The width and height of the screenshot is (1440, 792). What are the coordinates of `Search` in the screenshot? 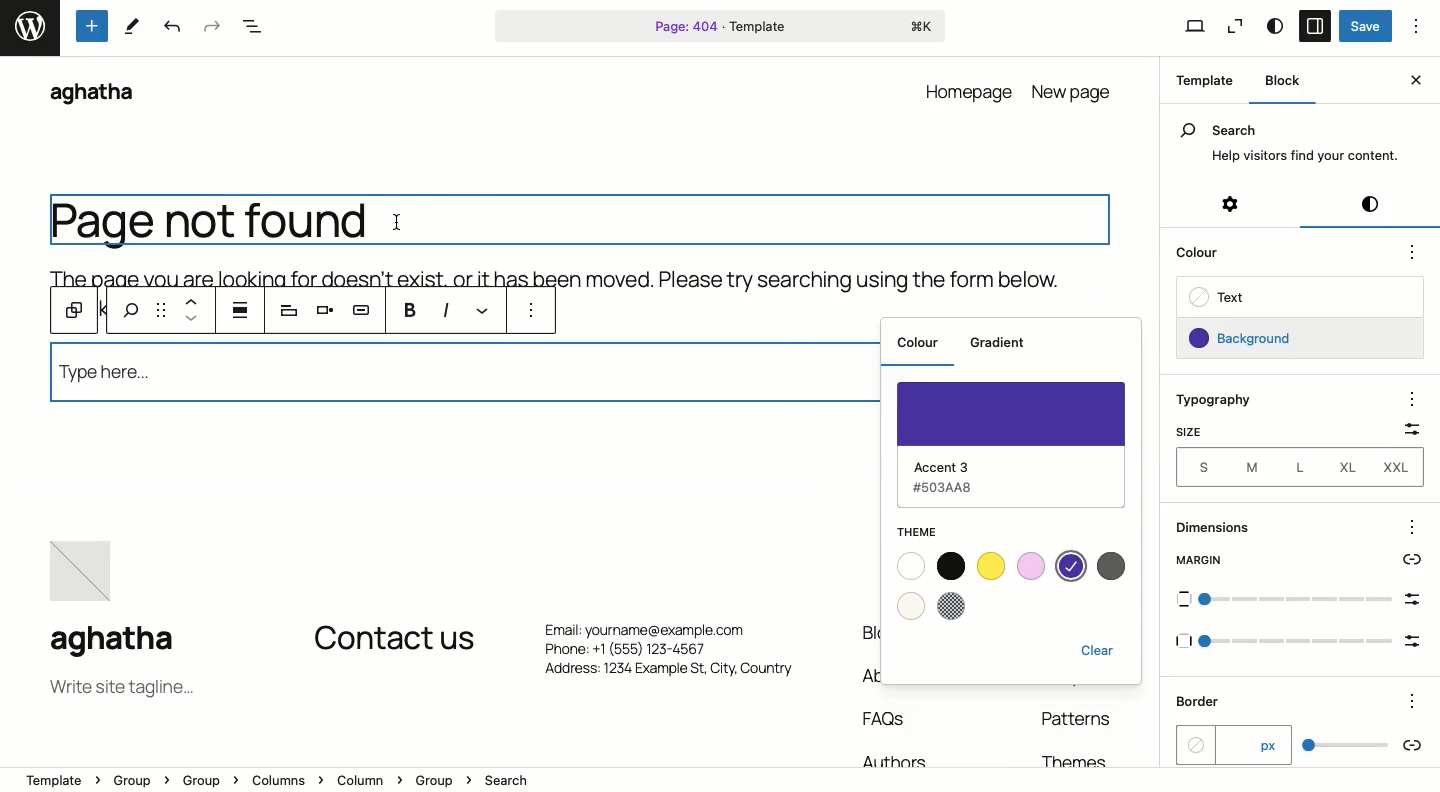 It's located at (464, 379).